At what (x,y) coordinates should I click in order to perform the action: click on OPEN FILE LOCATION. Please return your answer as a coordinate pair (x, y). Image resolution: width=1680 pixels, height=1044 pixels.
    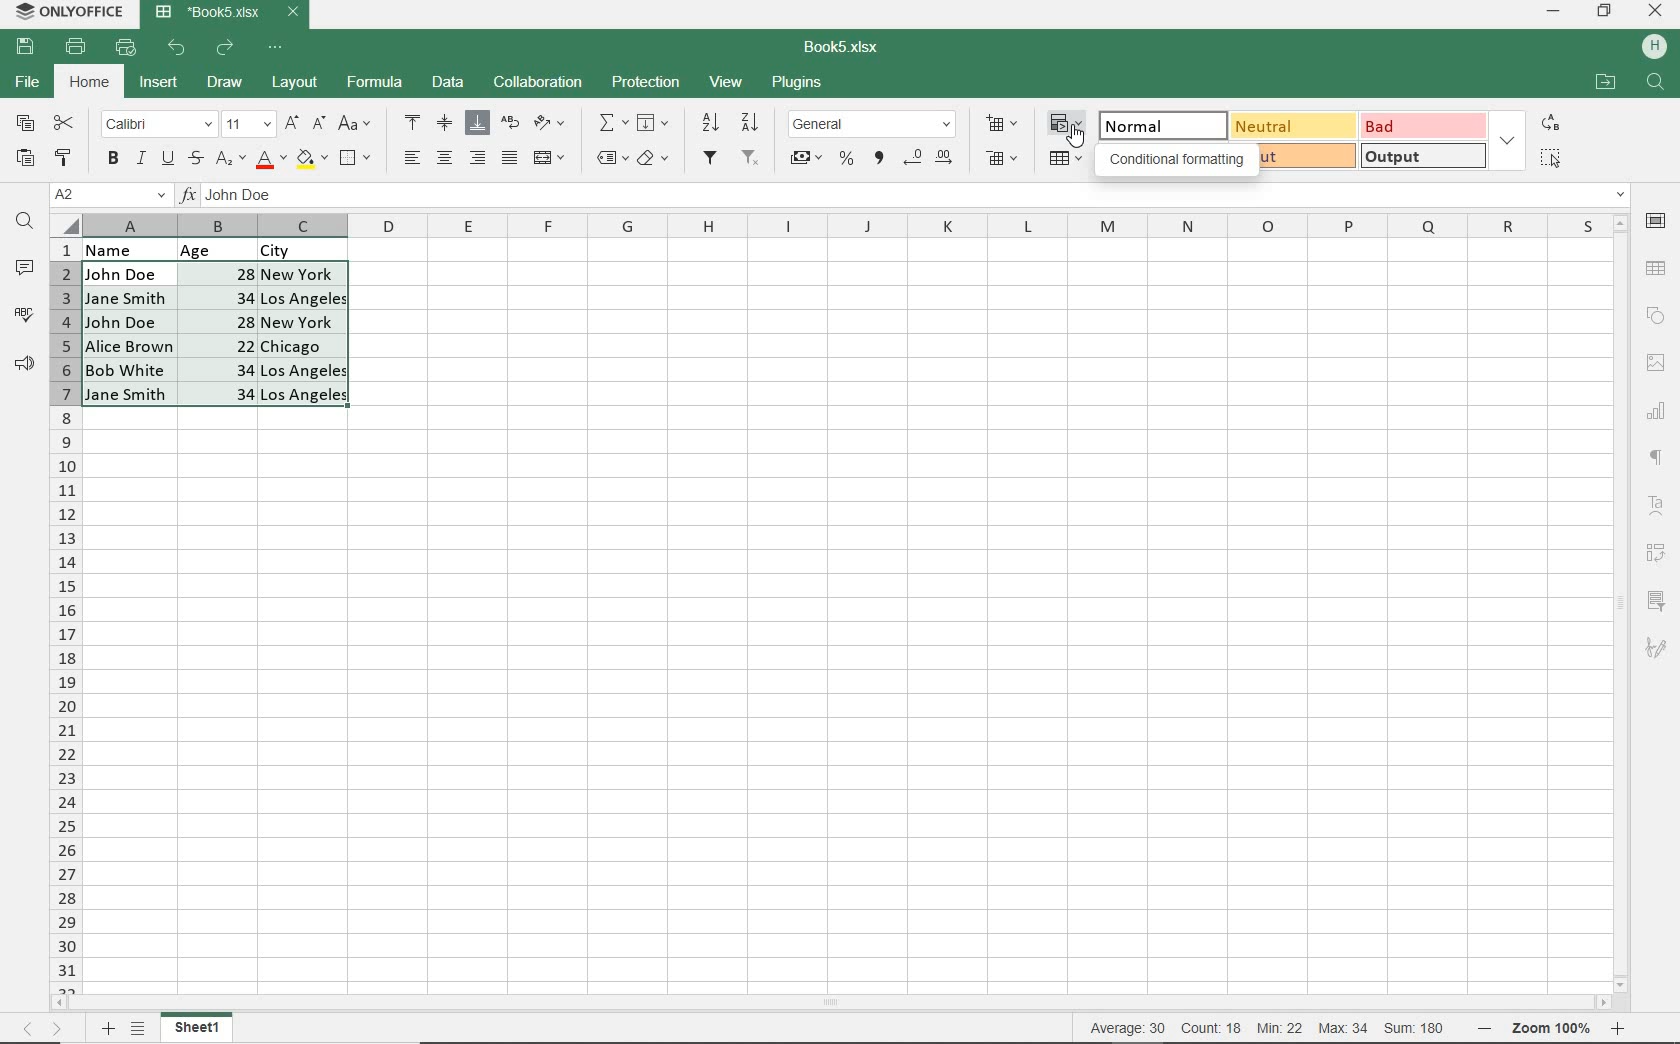
    Looking at the image, I should click on (1605, 84).